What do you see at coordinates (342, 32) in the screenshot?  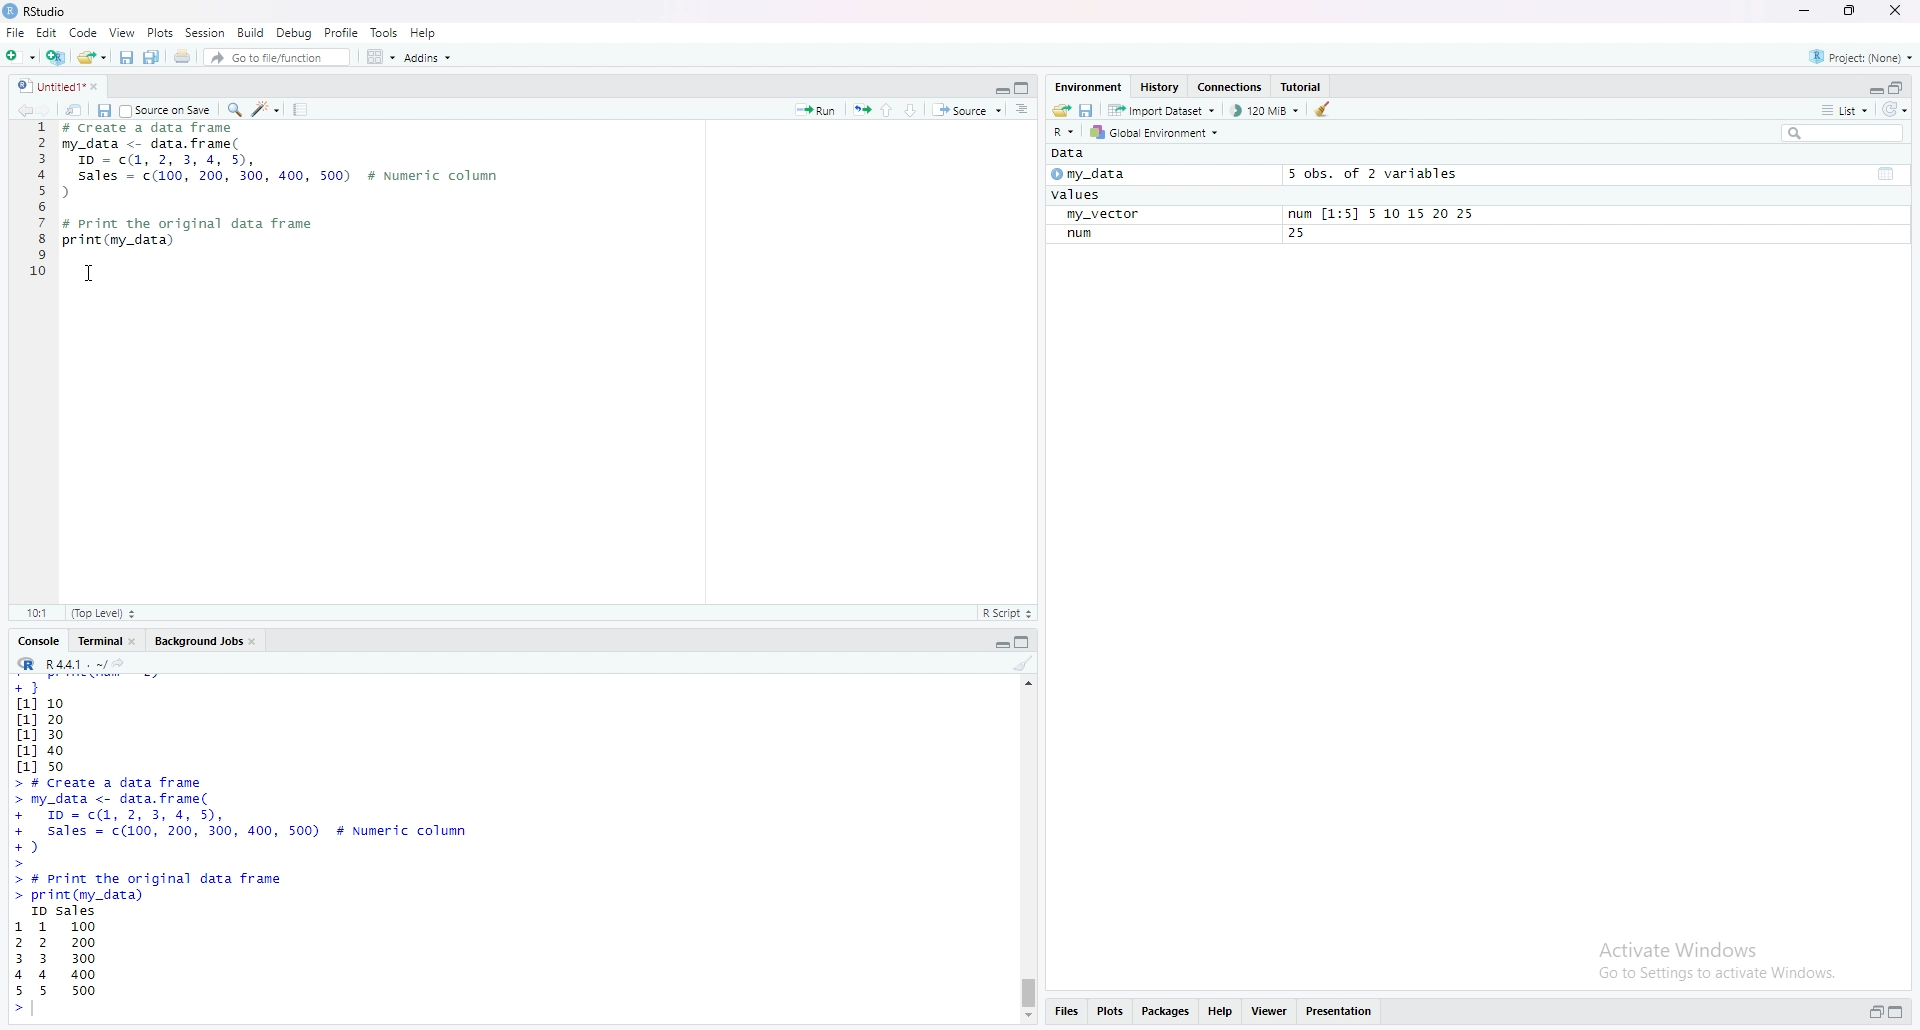 I see `Profile` at bounding box center [342, 32].